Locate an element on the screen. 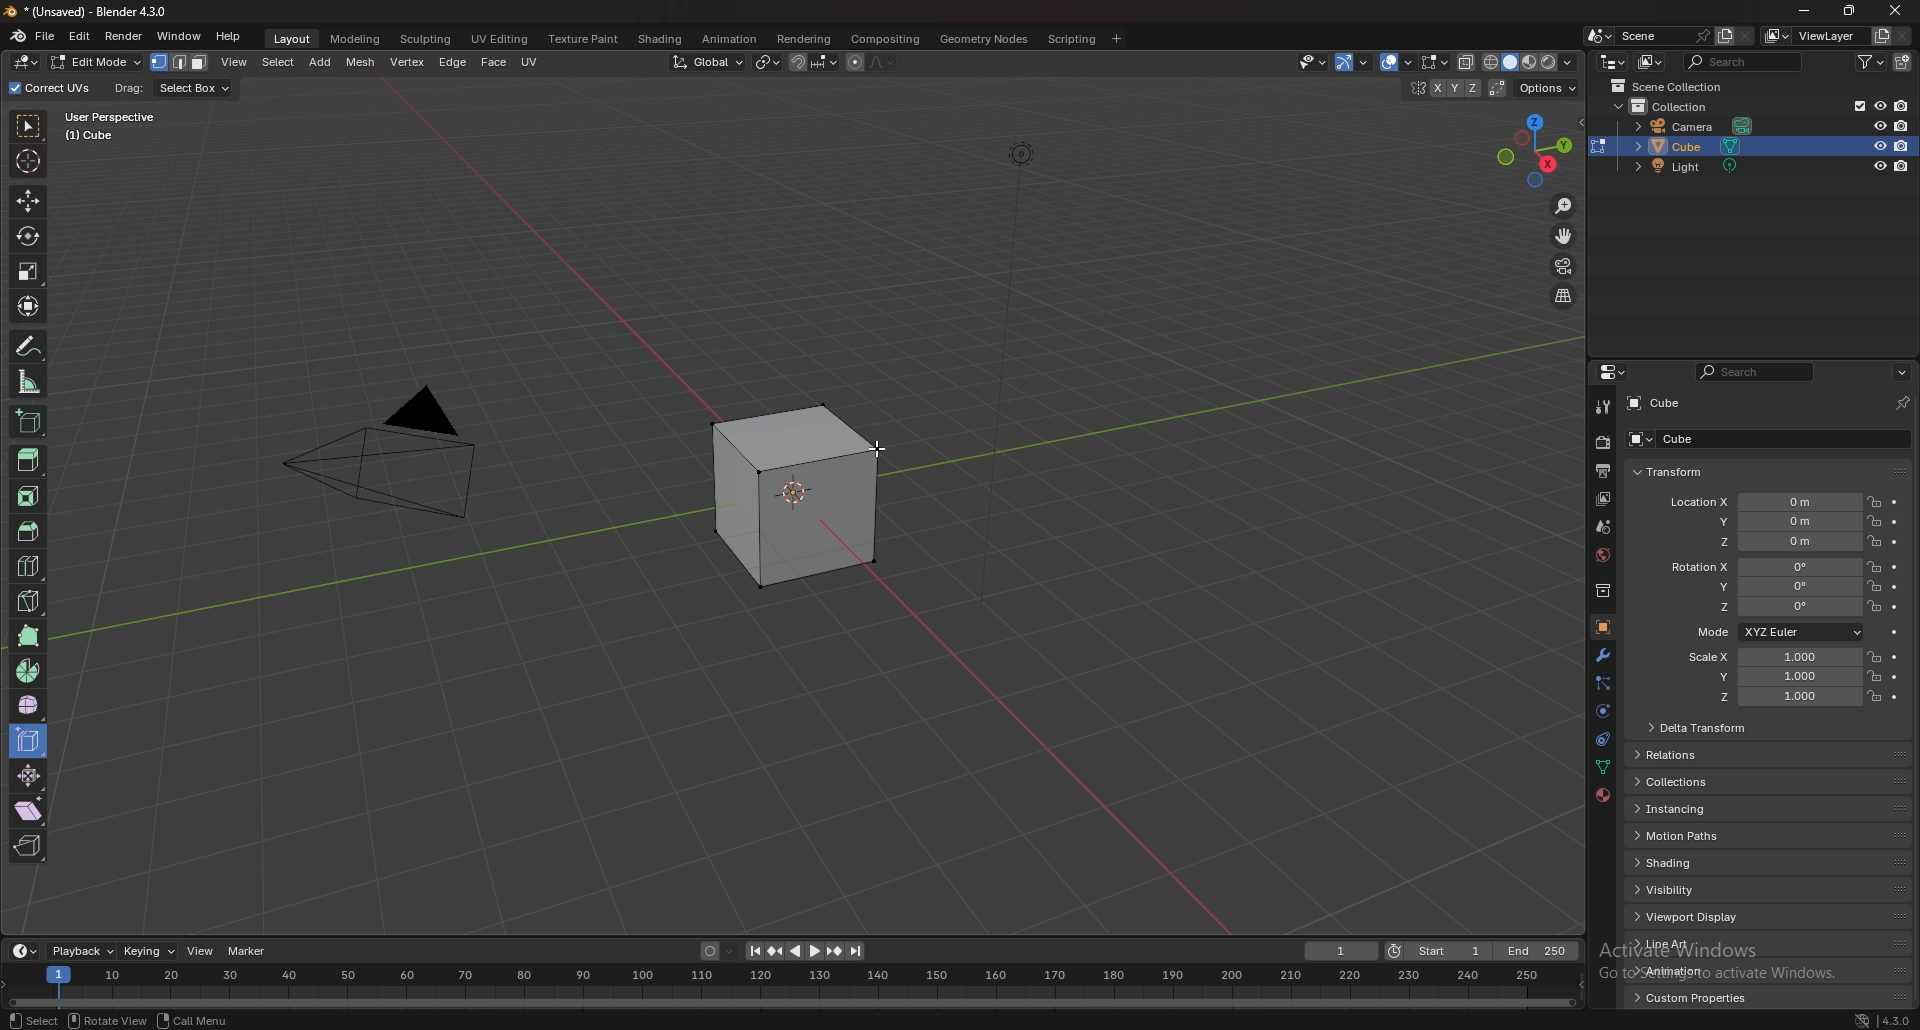 This screenshot has height=1030, width=1920. transformation orientation is located at coordinates (708, 62).